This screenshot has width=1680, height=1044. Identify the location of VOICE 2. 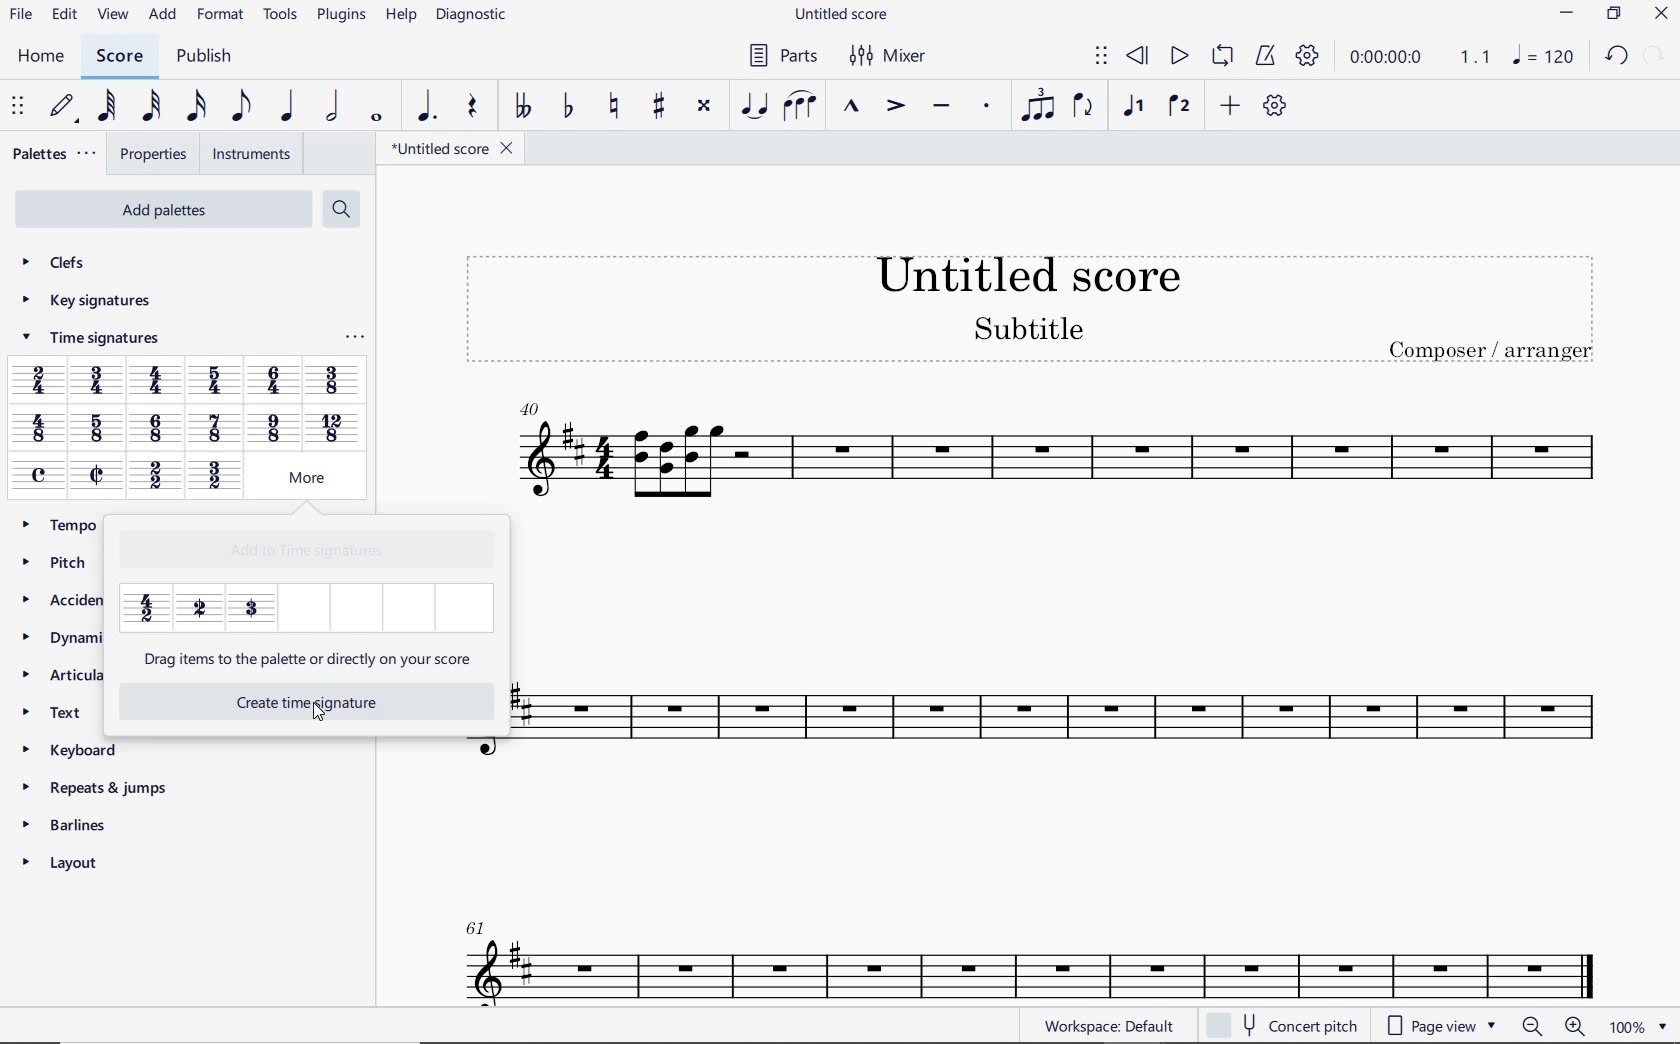
(1178, 107).